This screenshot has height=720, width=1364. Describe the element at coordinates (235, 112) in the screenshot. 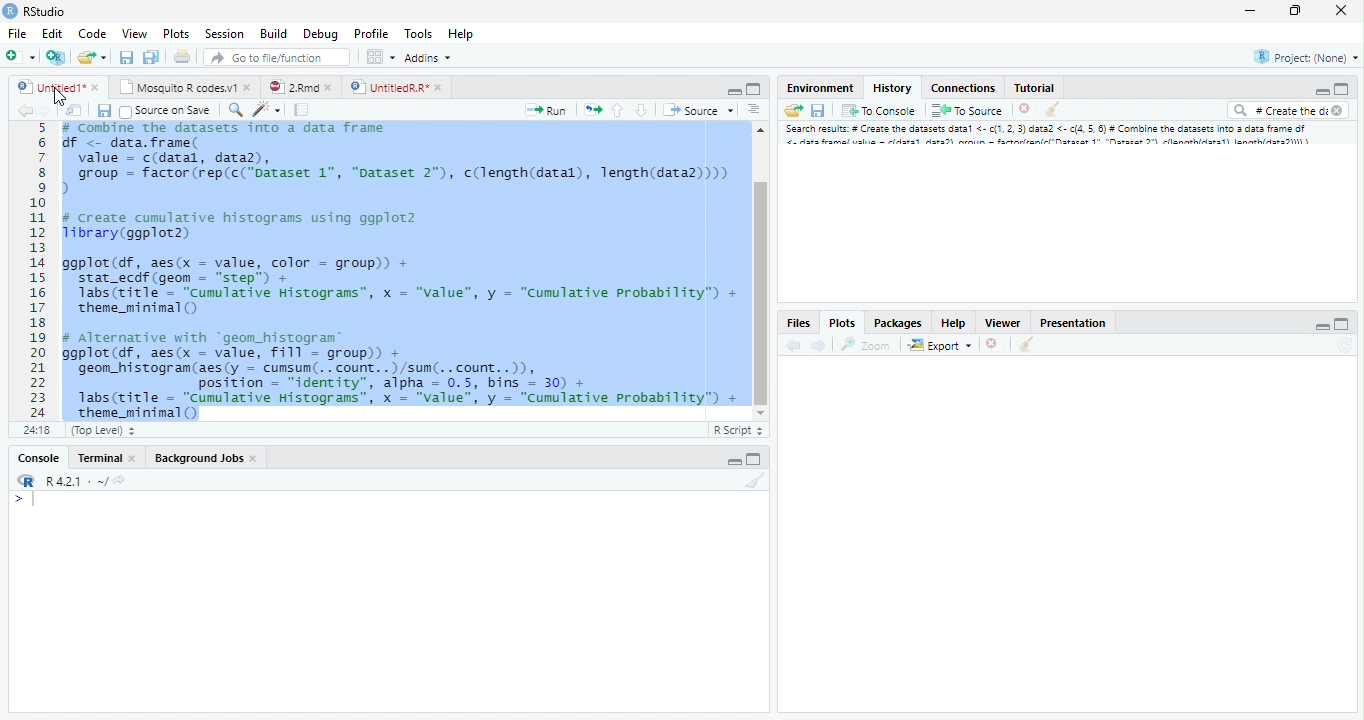

I see `Zoom` at that location.